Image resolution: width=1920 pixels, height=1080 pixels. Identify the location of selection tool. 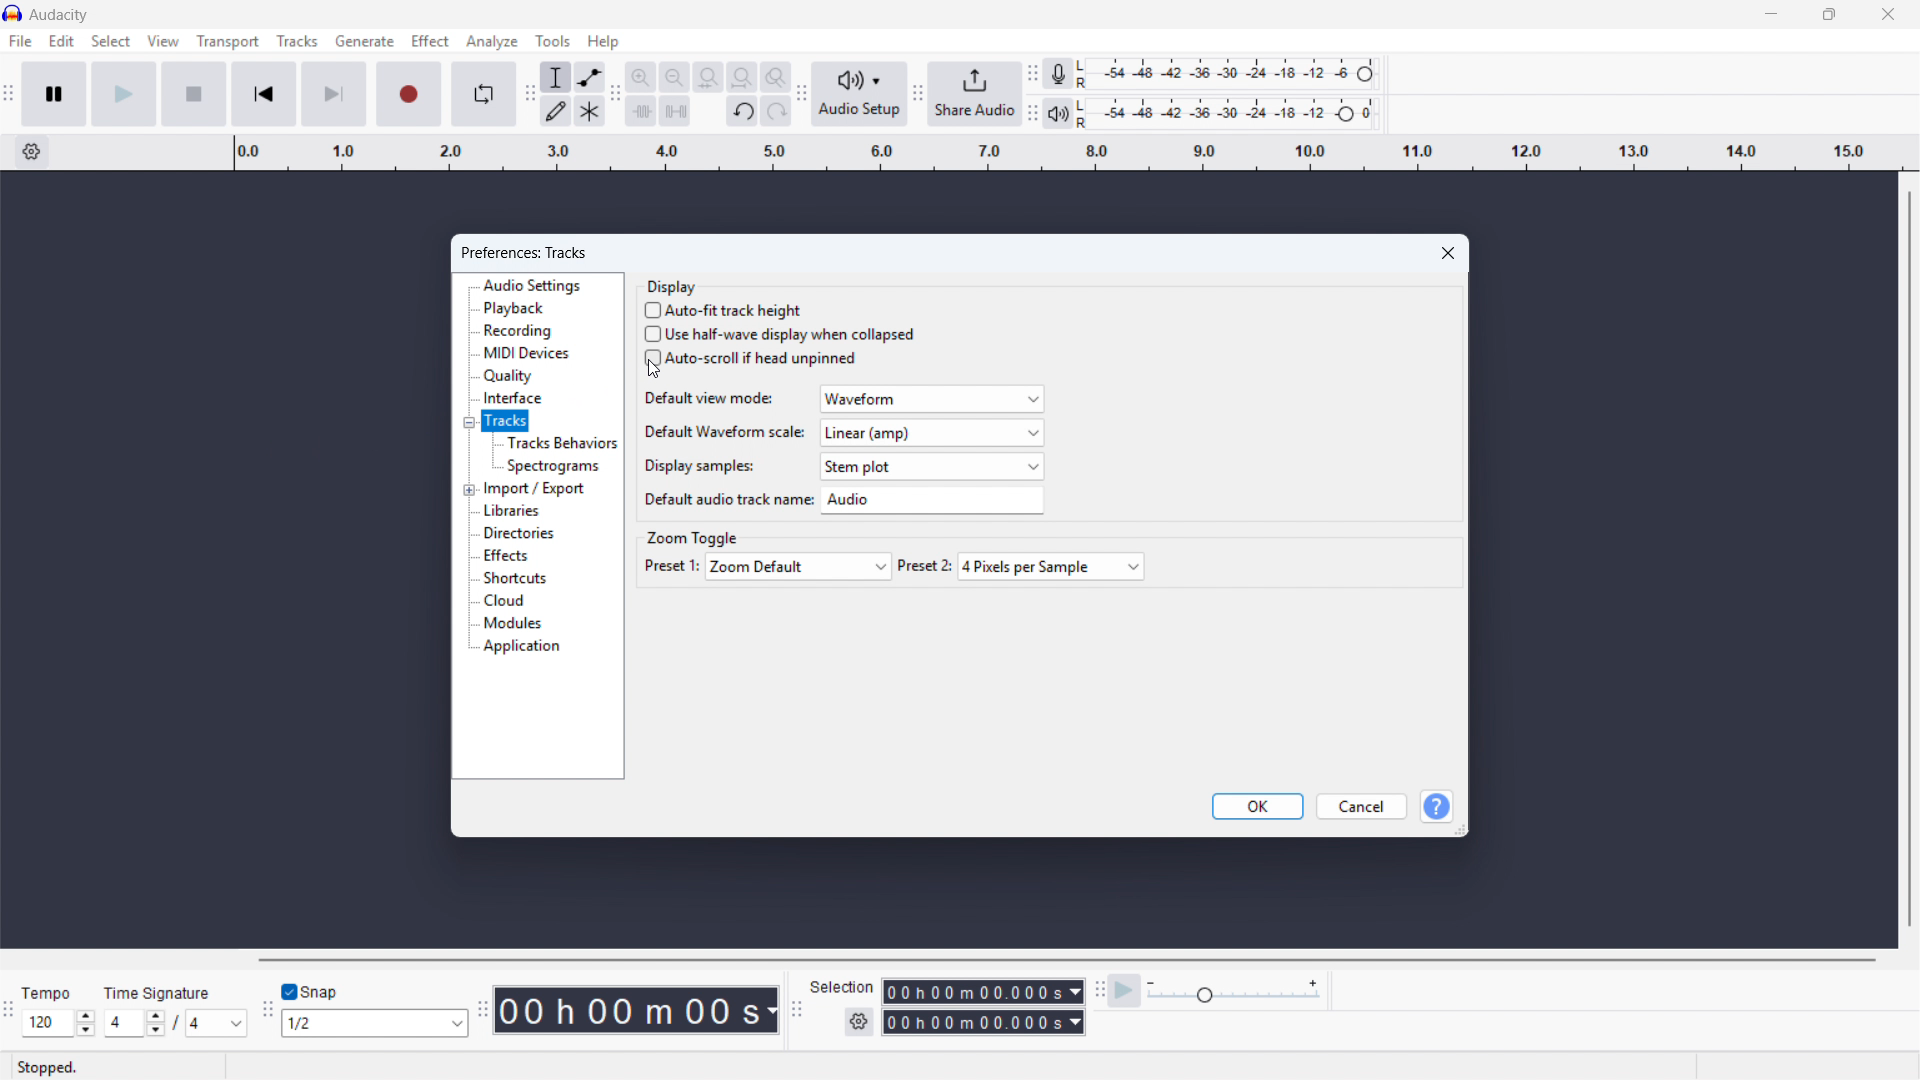
(556, 76).